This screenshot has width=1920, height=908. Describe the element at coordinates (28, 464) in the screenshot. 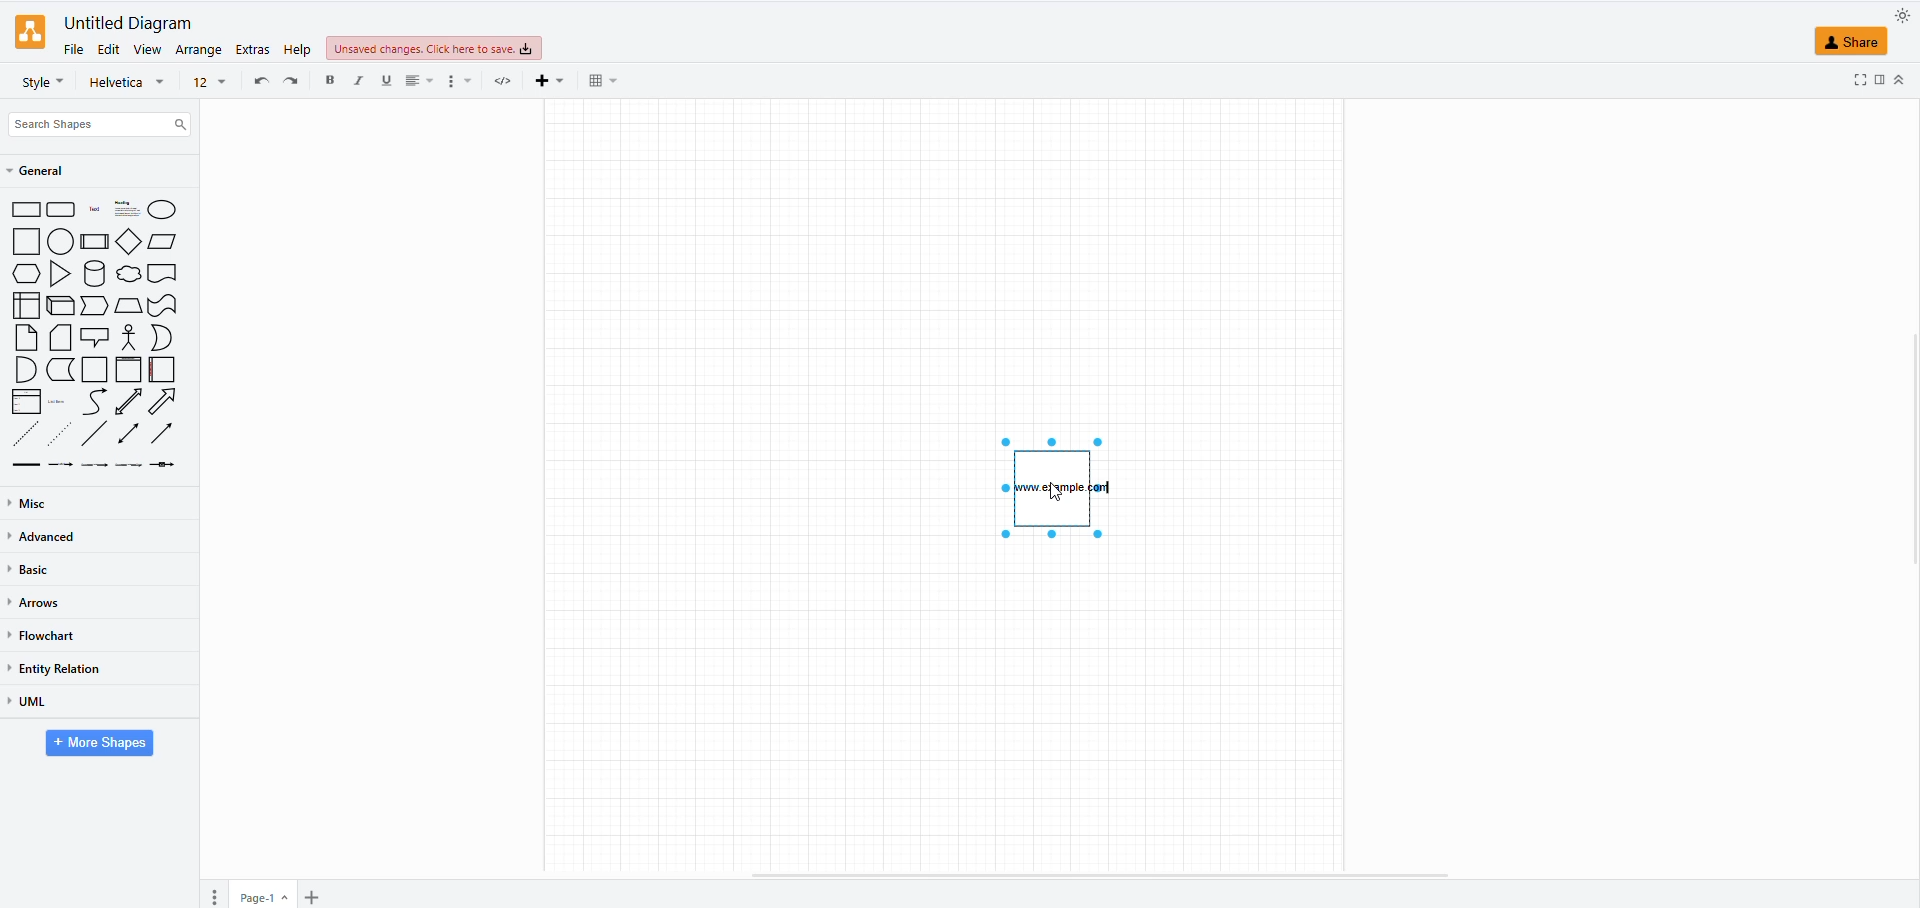

I see `link` at that location.